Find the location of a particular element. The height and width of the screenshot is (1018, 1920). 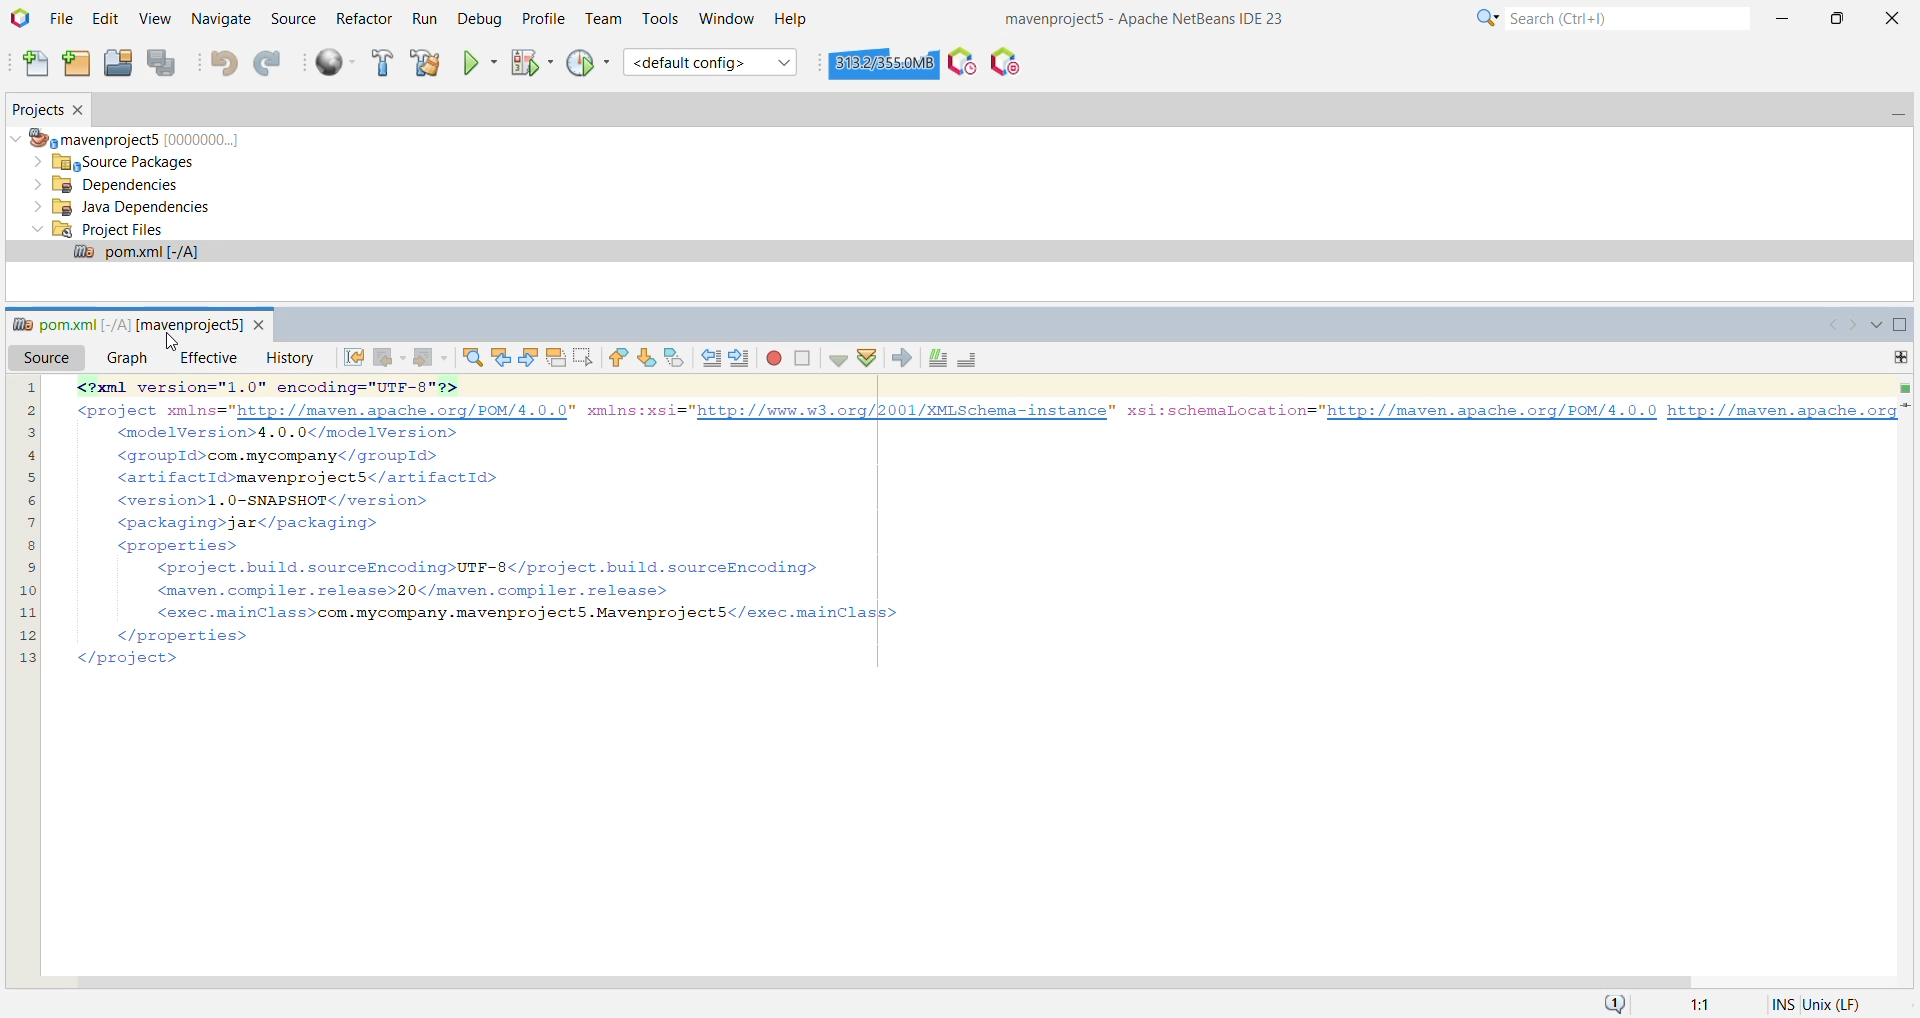

Find Next Occurrence is located at coordinates (529, 358).